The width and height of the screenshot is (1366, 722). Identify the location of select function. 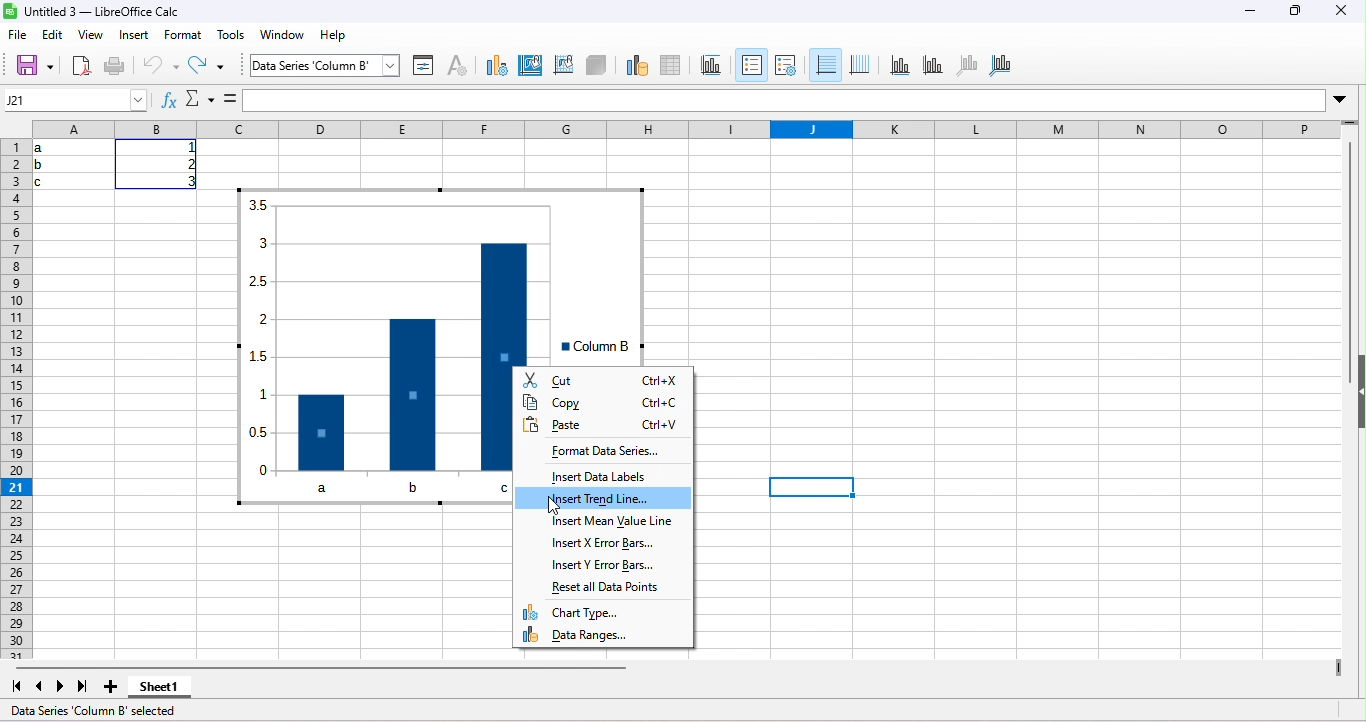
(201, 99).